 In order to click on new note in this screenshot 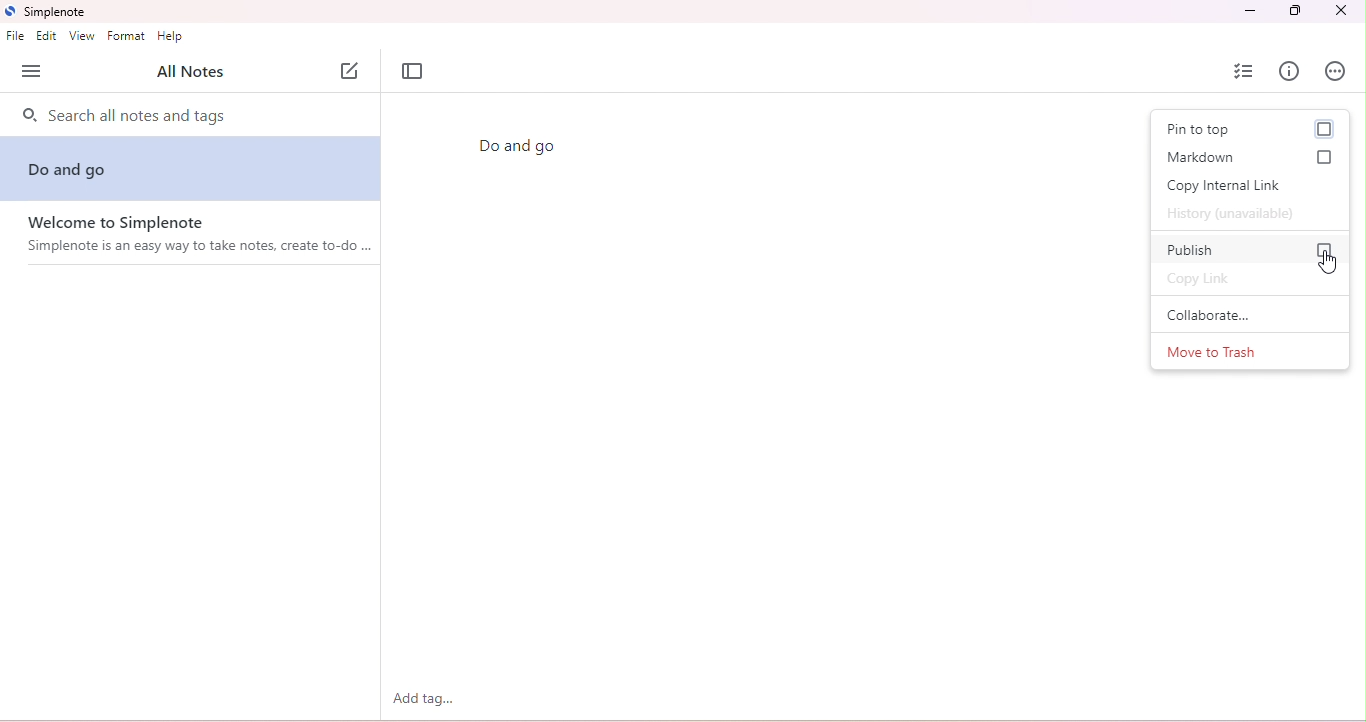, I will do `click(352, 71)`.